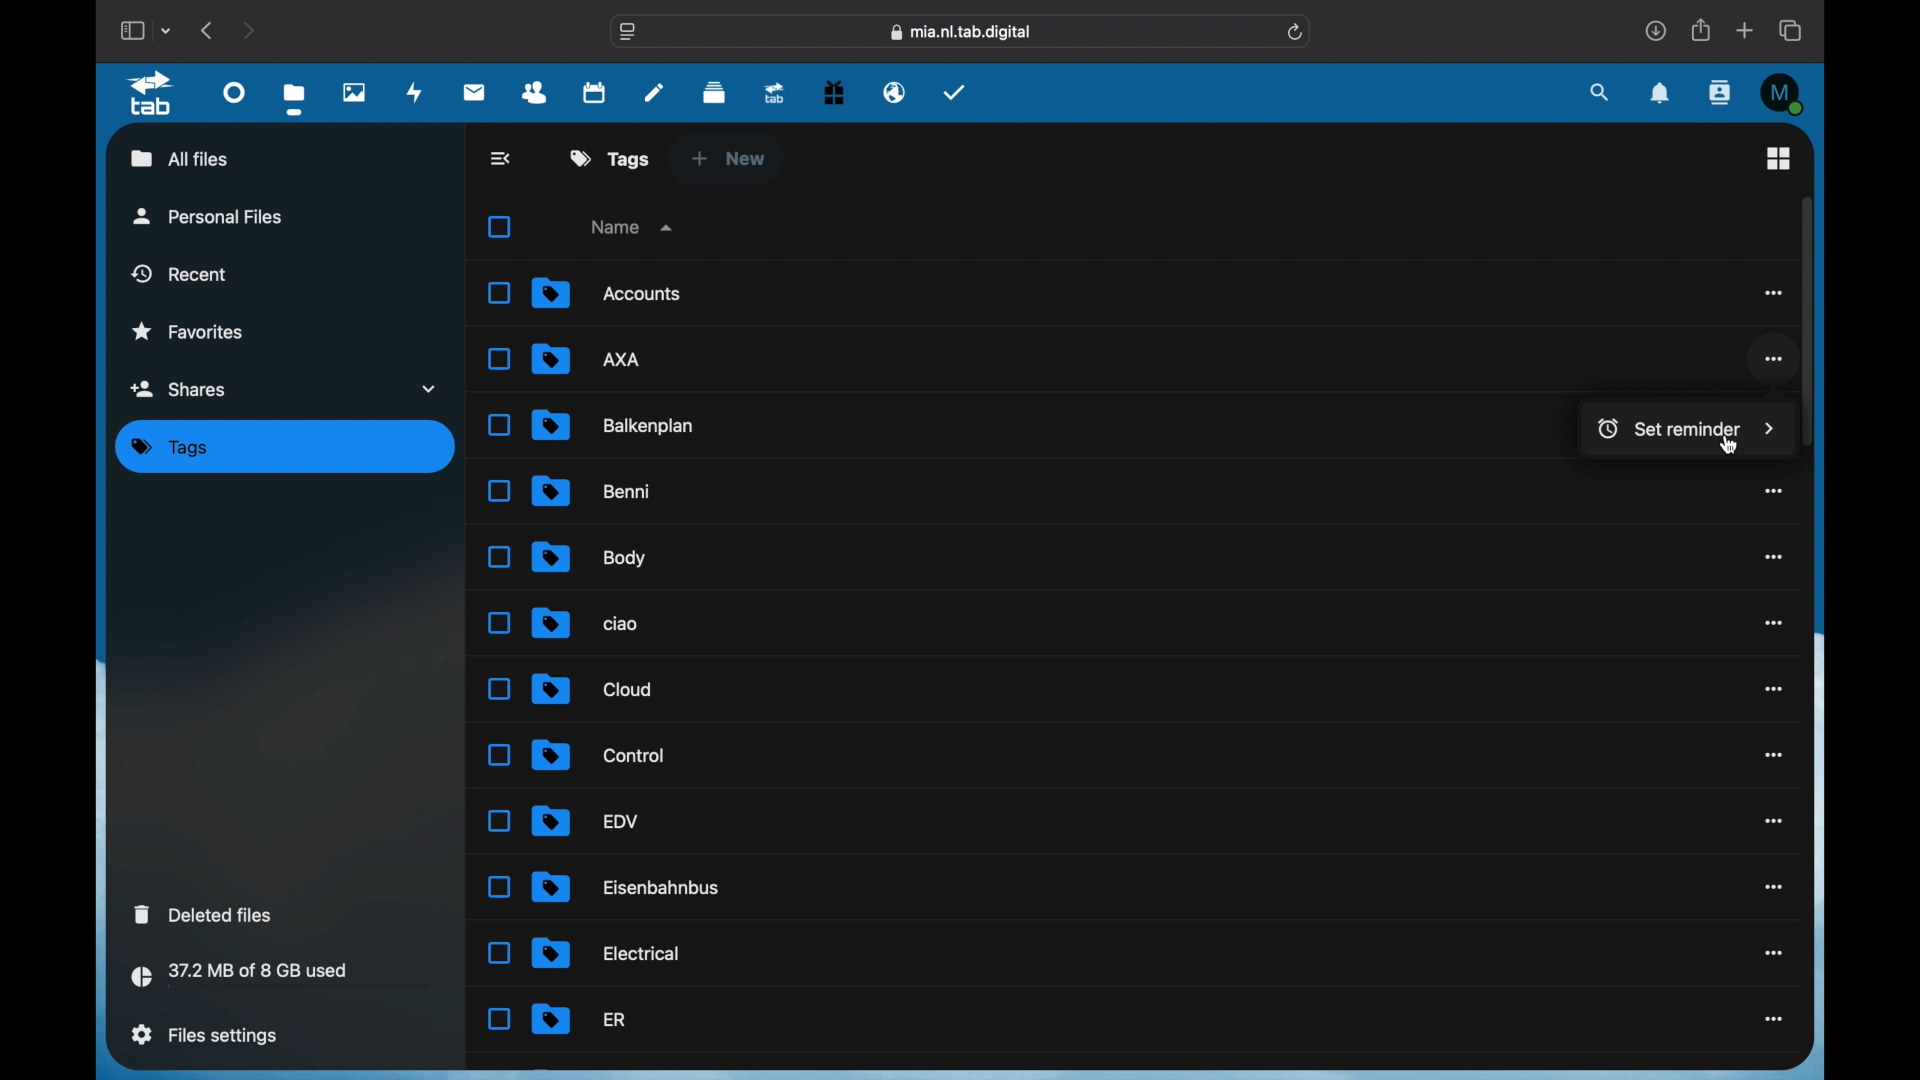  What do you see at coordinates (251, 30) in the screenshot?
I see `next` at bounding box center [251, 30].